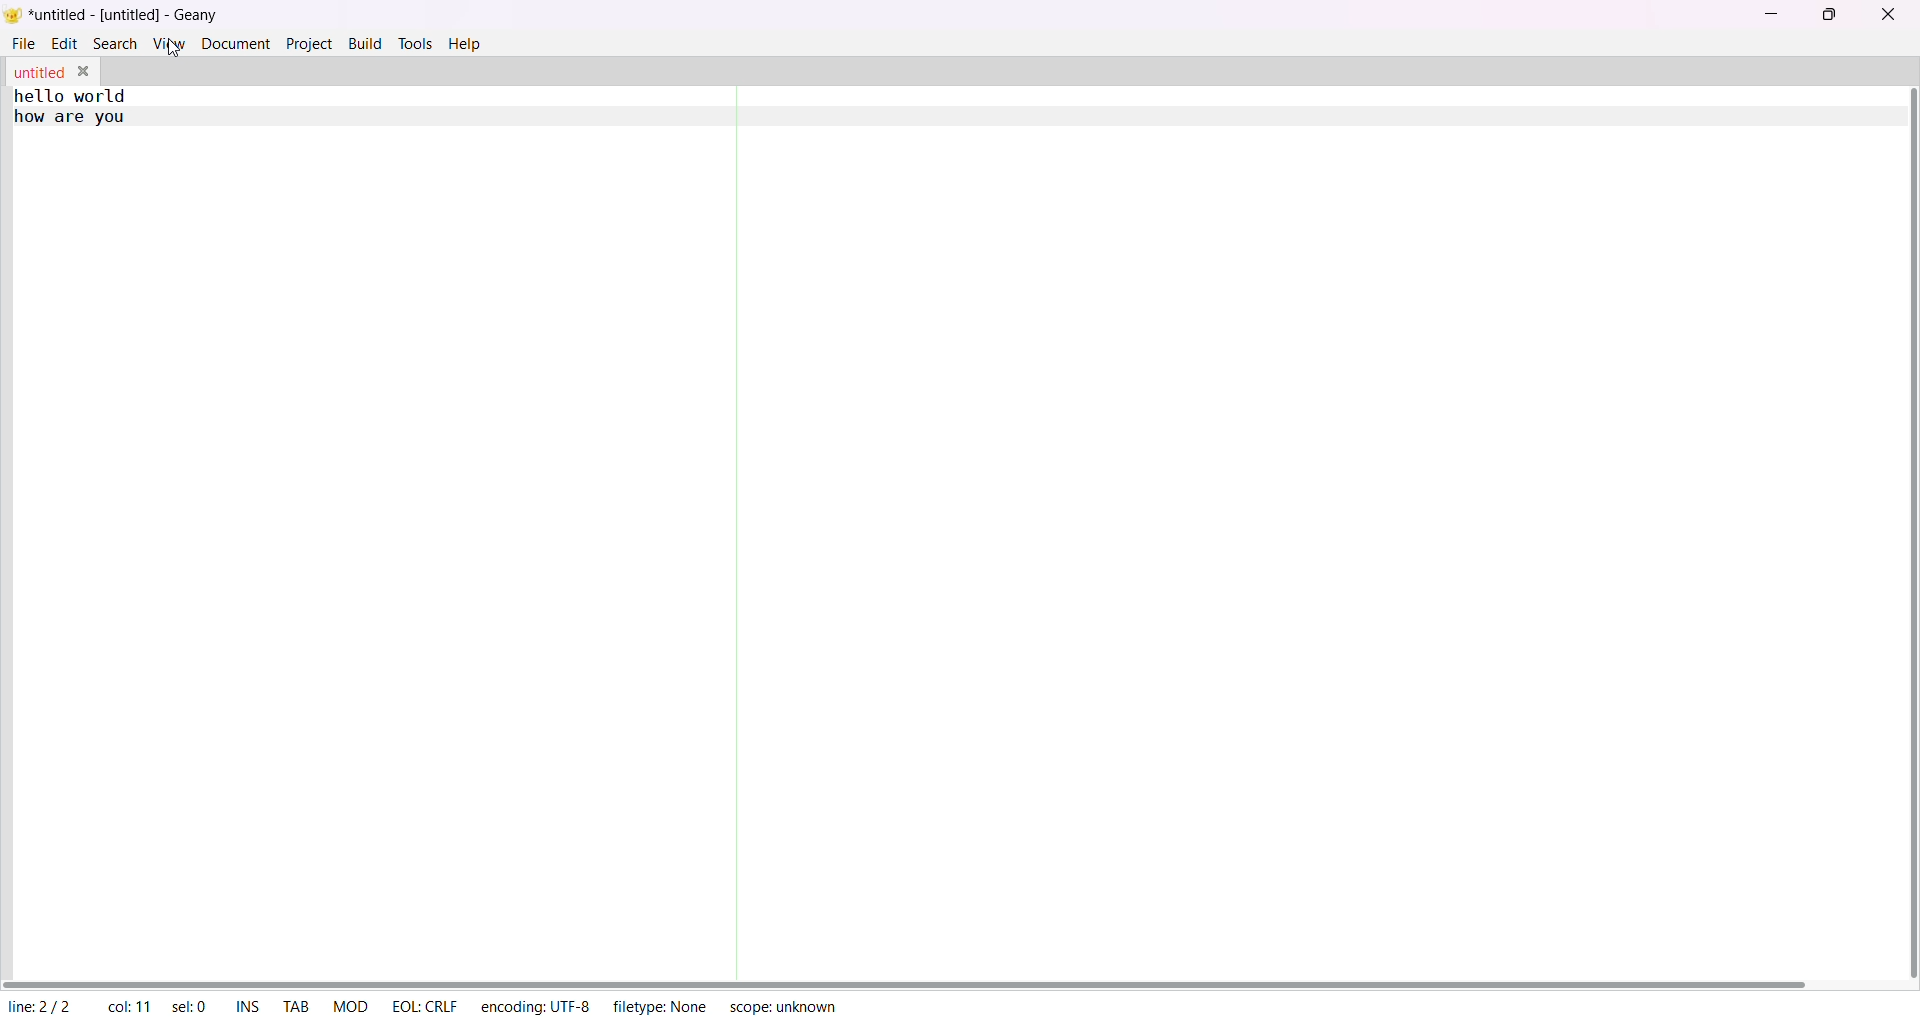  Describe the element at coordinates (25, 44) in the screenshot. I see `file` at that location.